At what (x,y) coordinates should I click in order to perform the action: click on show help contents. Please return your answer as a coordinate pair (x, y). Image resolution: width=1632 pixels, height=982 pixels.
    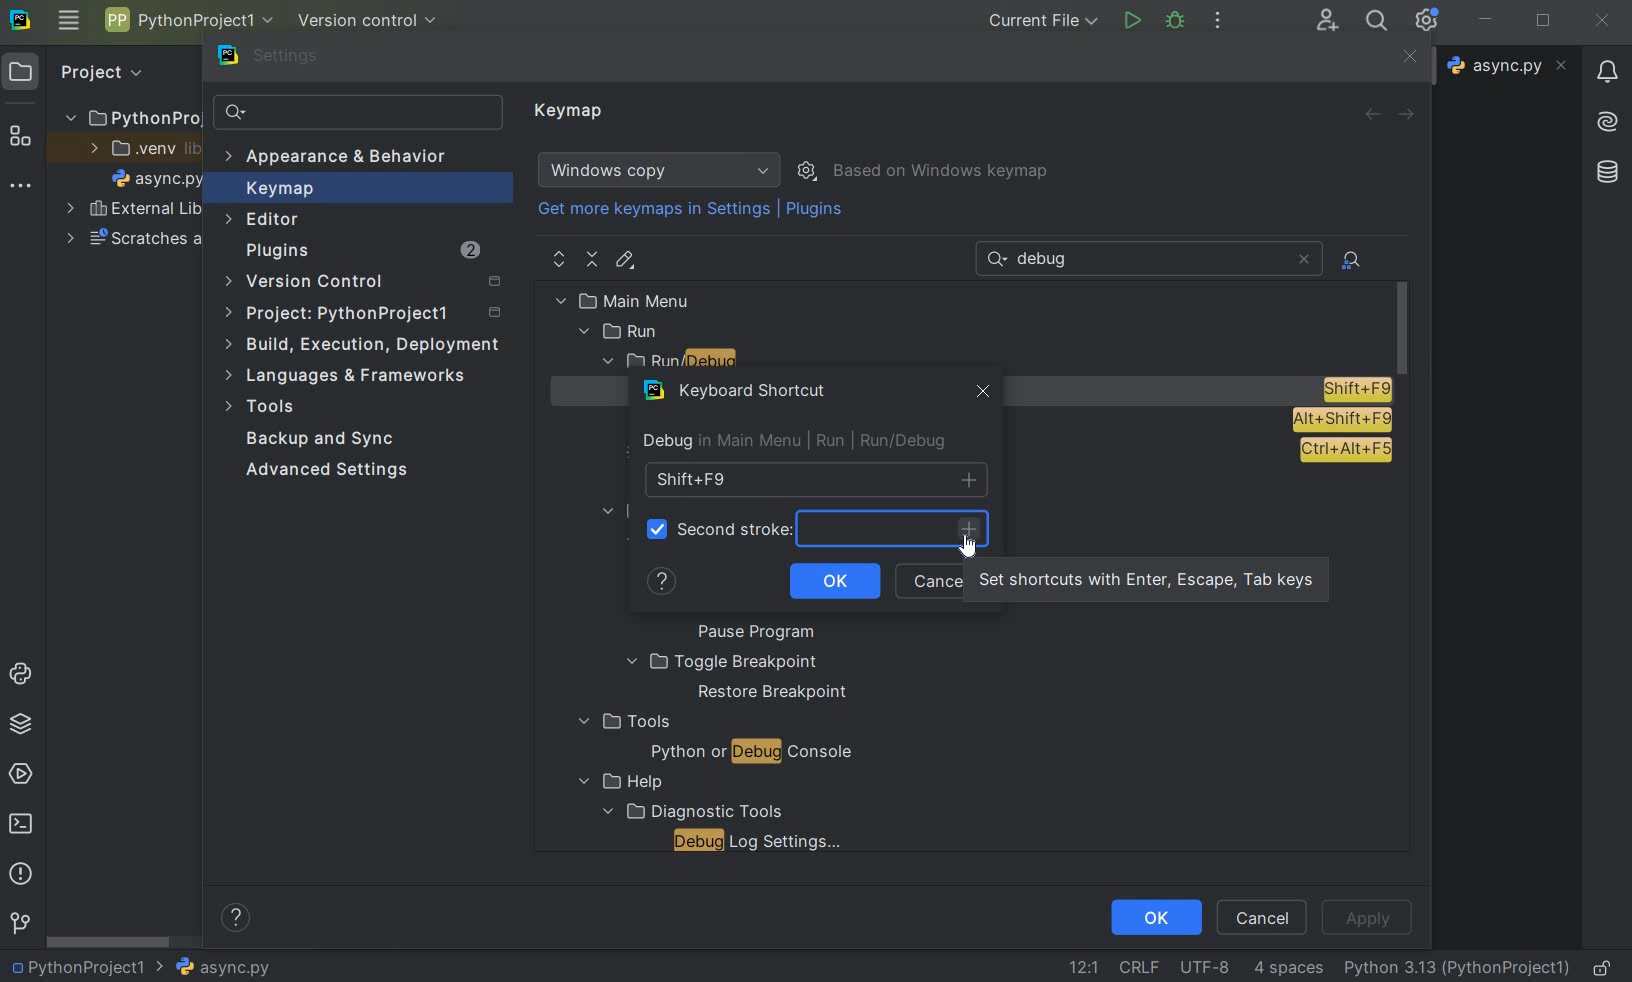
    Looking at the image, I should click on (236, 921).